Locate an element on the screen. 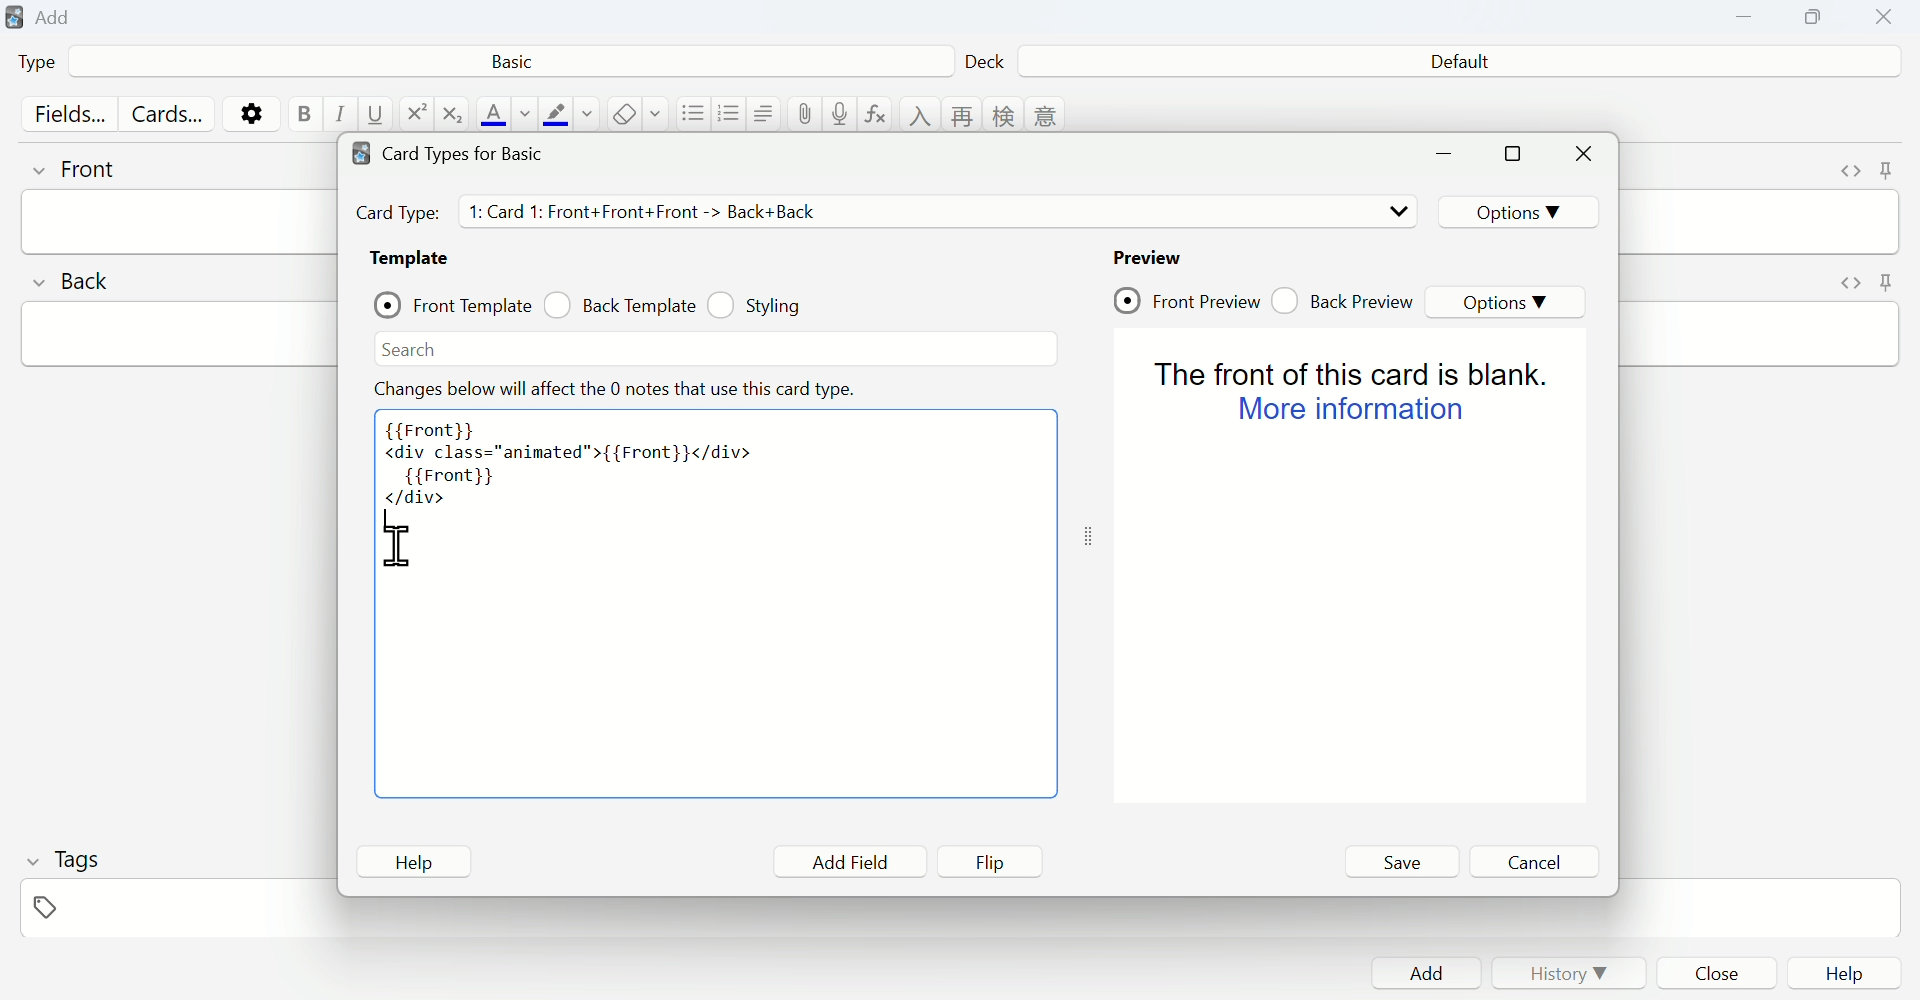 This screenshot has height=1000, width=1920. Search bar is located at coordinates (716, 348).